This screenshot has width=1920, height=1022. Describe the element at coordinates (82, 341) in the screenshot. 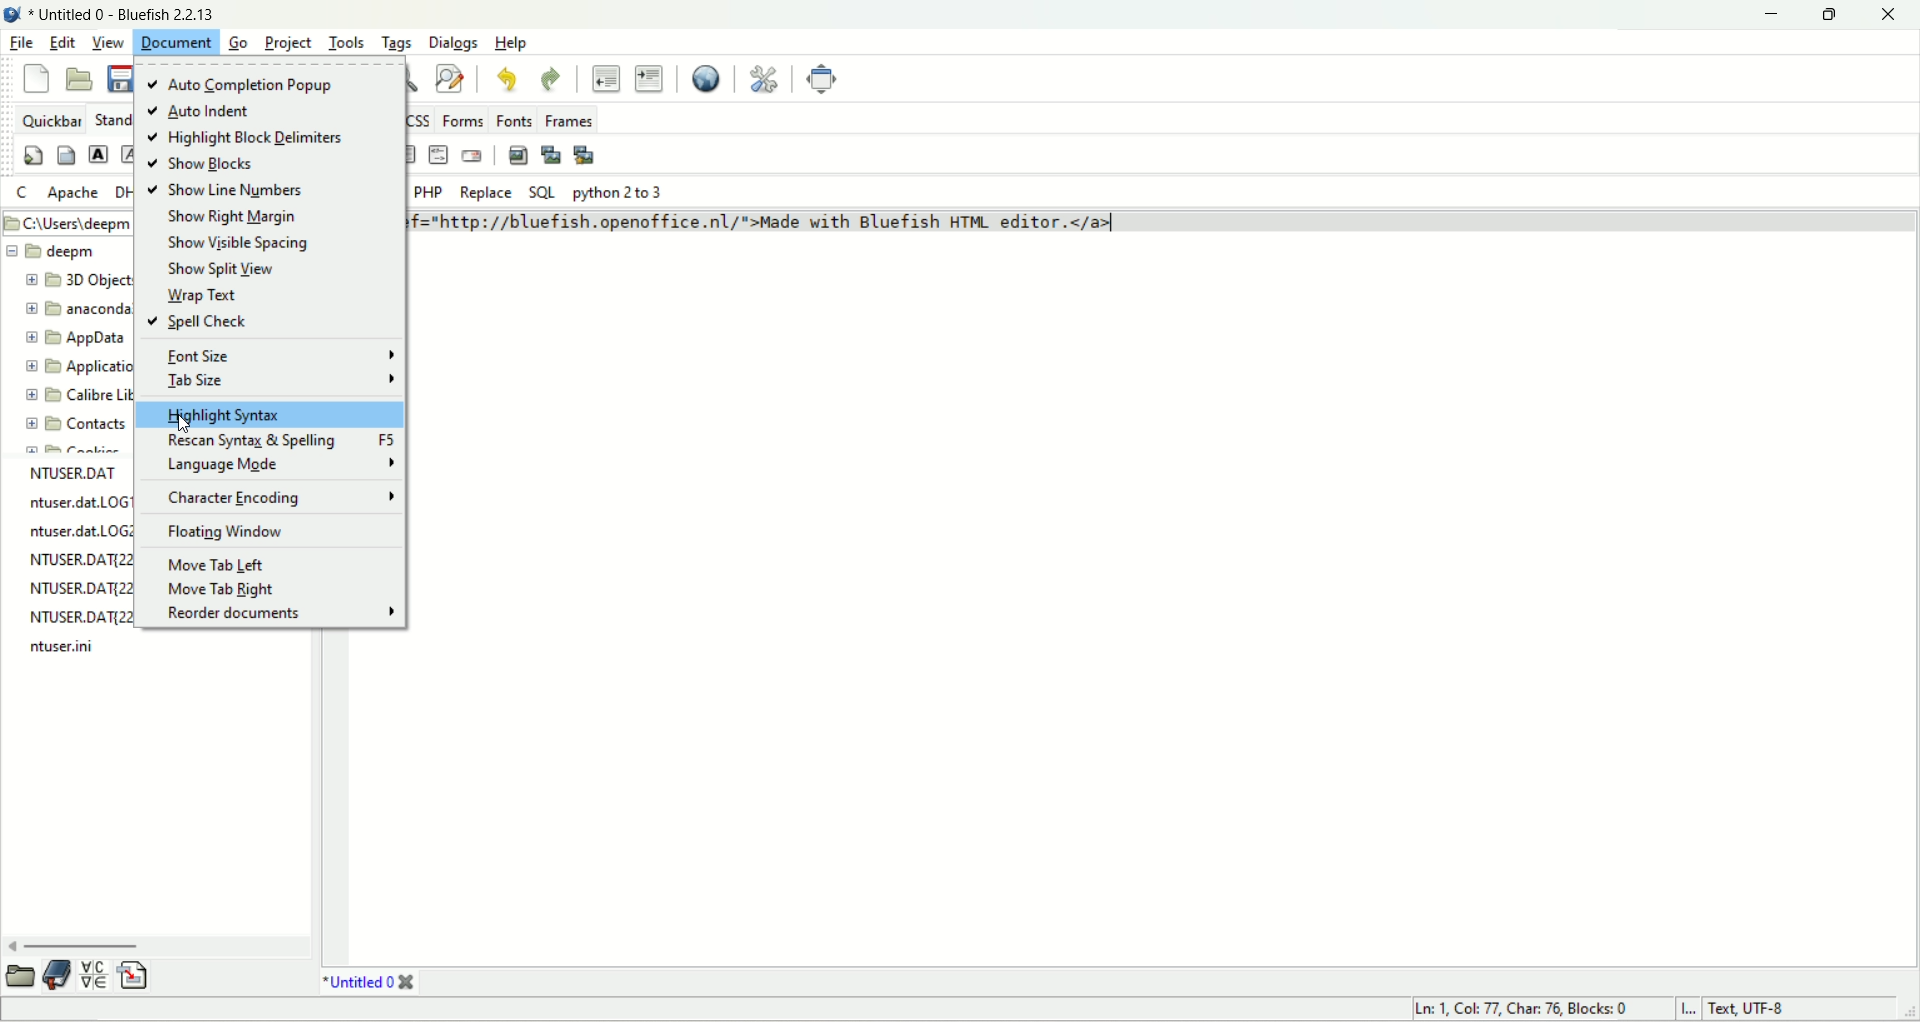

I see `app data` at that location.